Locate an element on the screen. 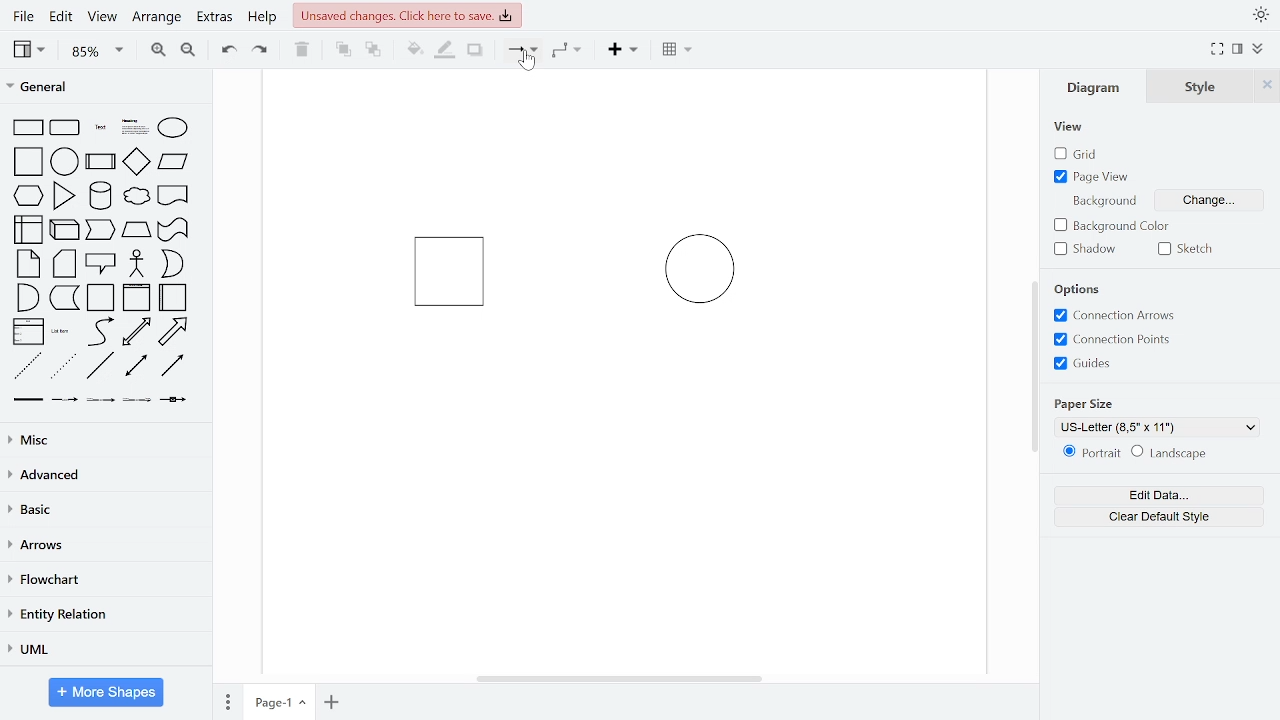 Image resolution: width=1280 pixels, height=720 pixels. cube is located at coordinates (66, 228).